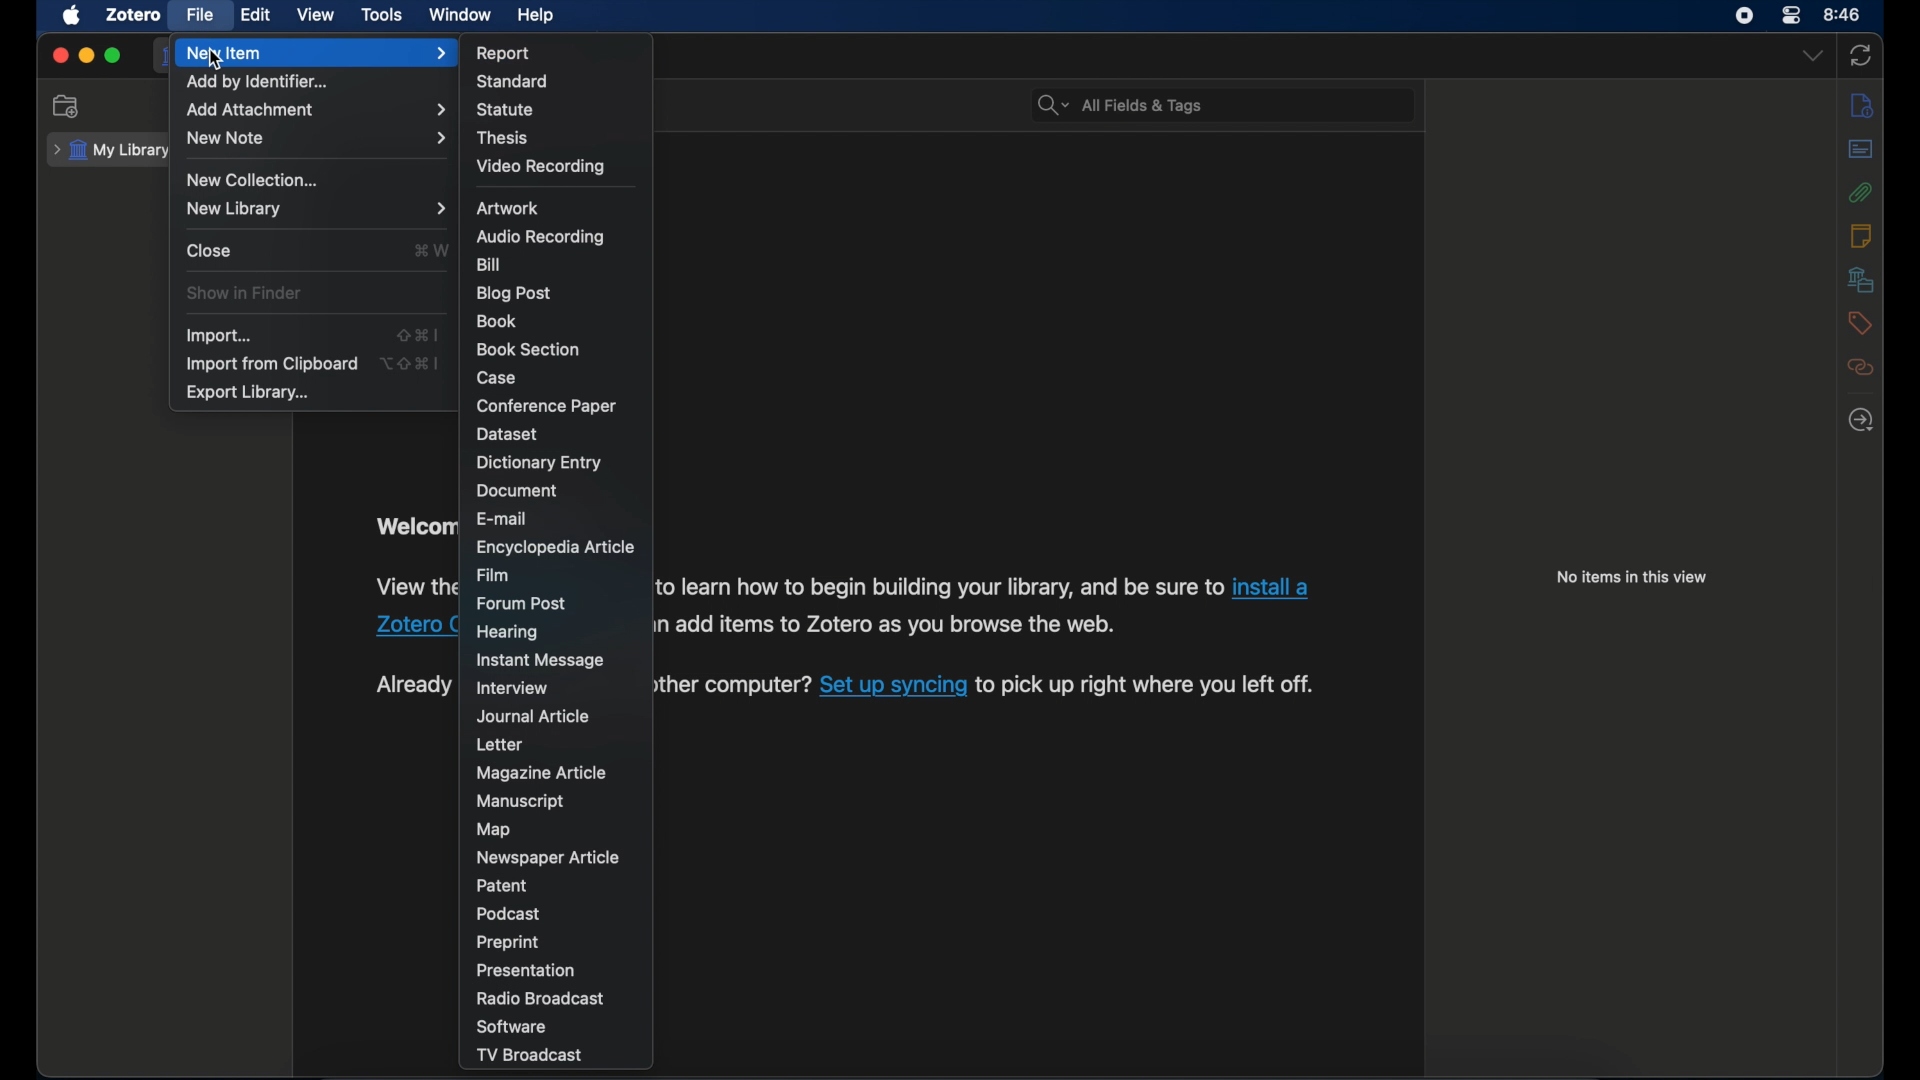  Describe the element at coordinates (546, 405) in the screenshot. I see `conference paper` at that location.